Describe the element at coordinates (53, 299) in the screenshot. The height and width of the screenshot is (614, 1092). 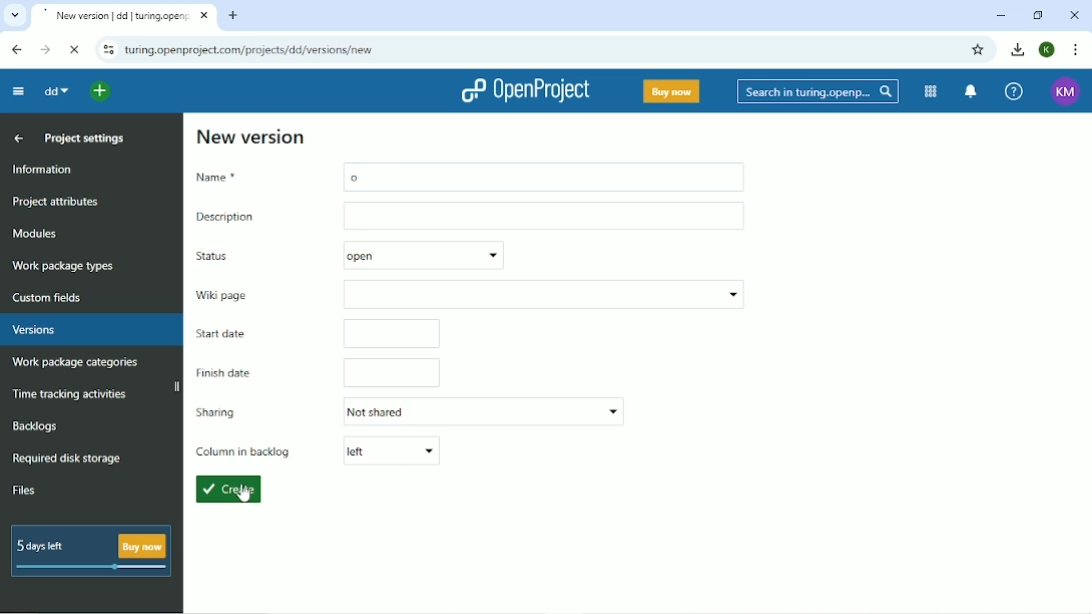
I see `Custom fields` at that location.